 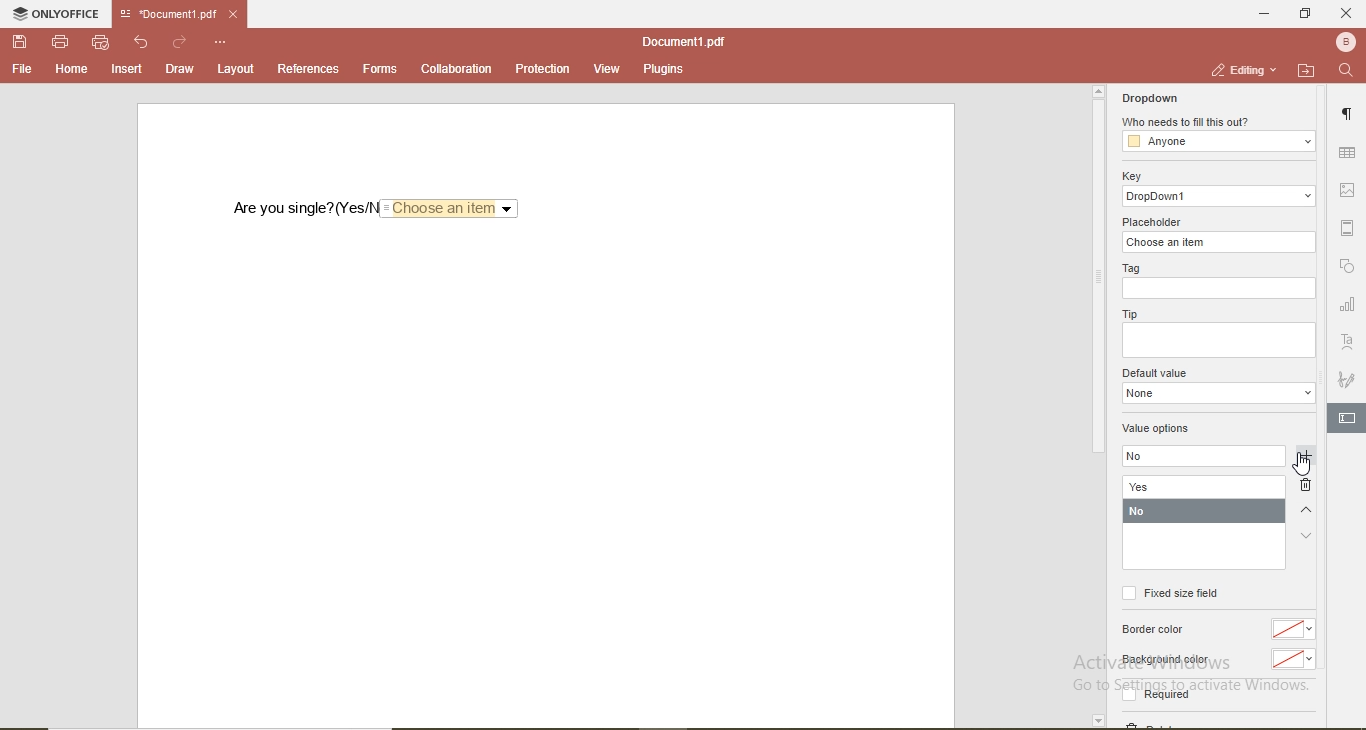 I want to click on redo, so click(x=180, y=43).